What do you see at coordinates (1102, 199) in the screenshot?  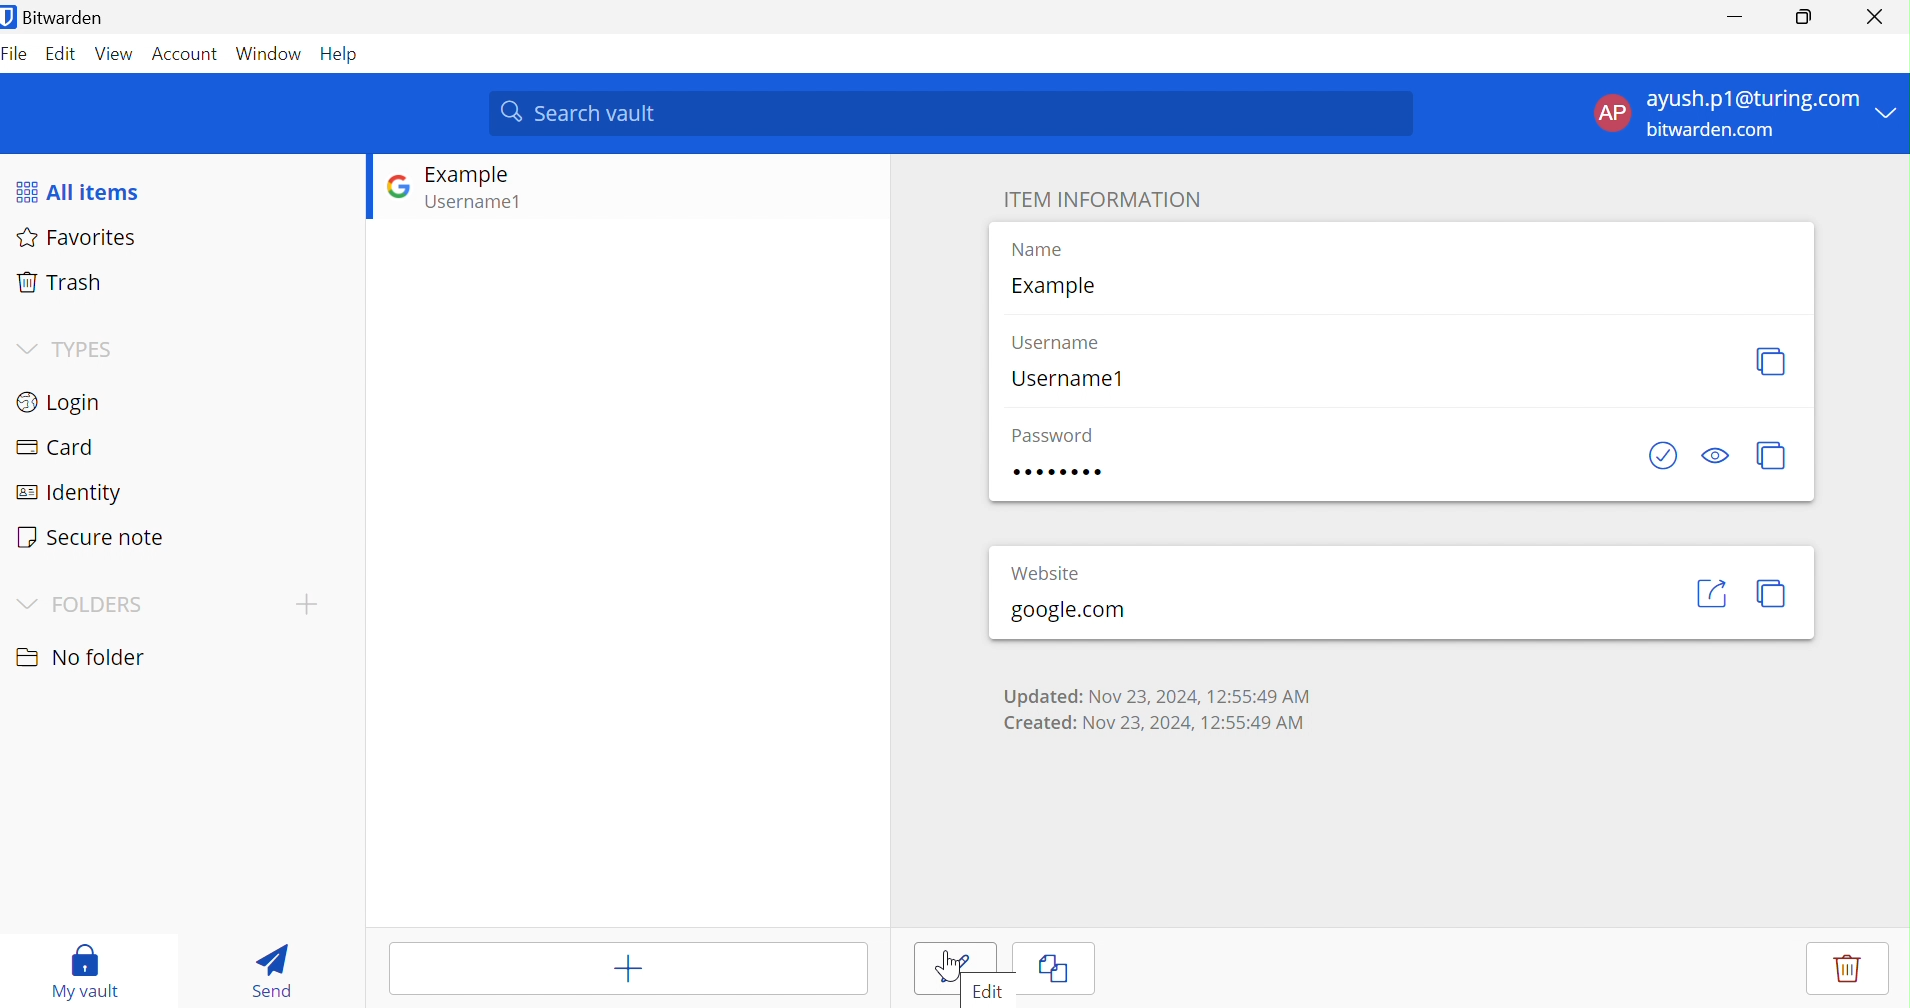 I see `ITEM INFORMATION` at bounding box center [1102, 199].